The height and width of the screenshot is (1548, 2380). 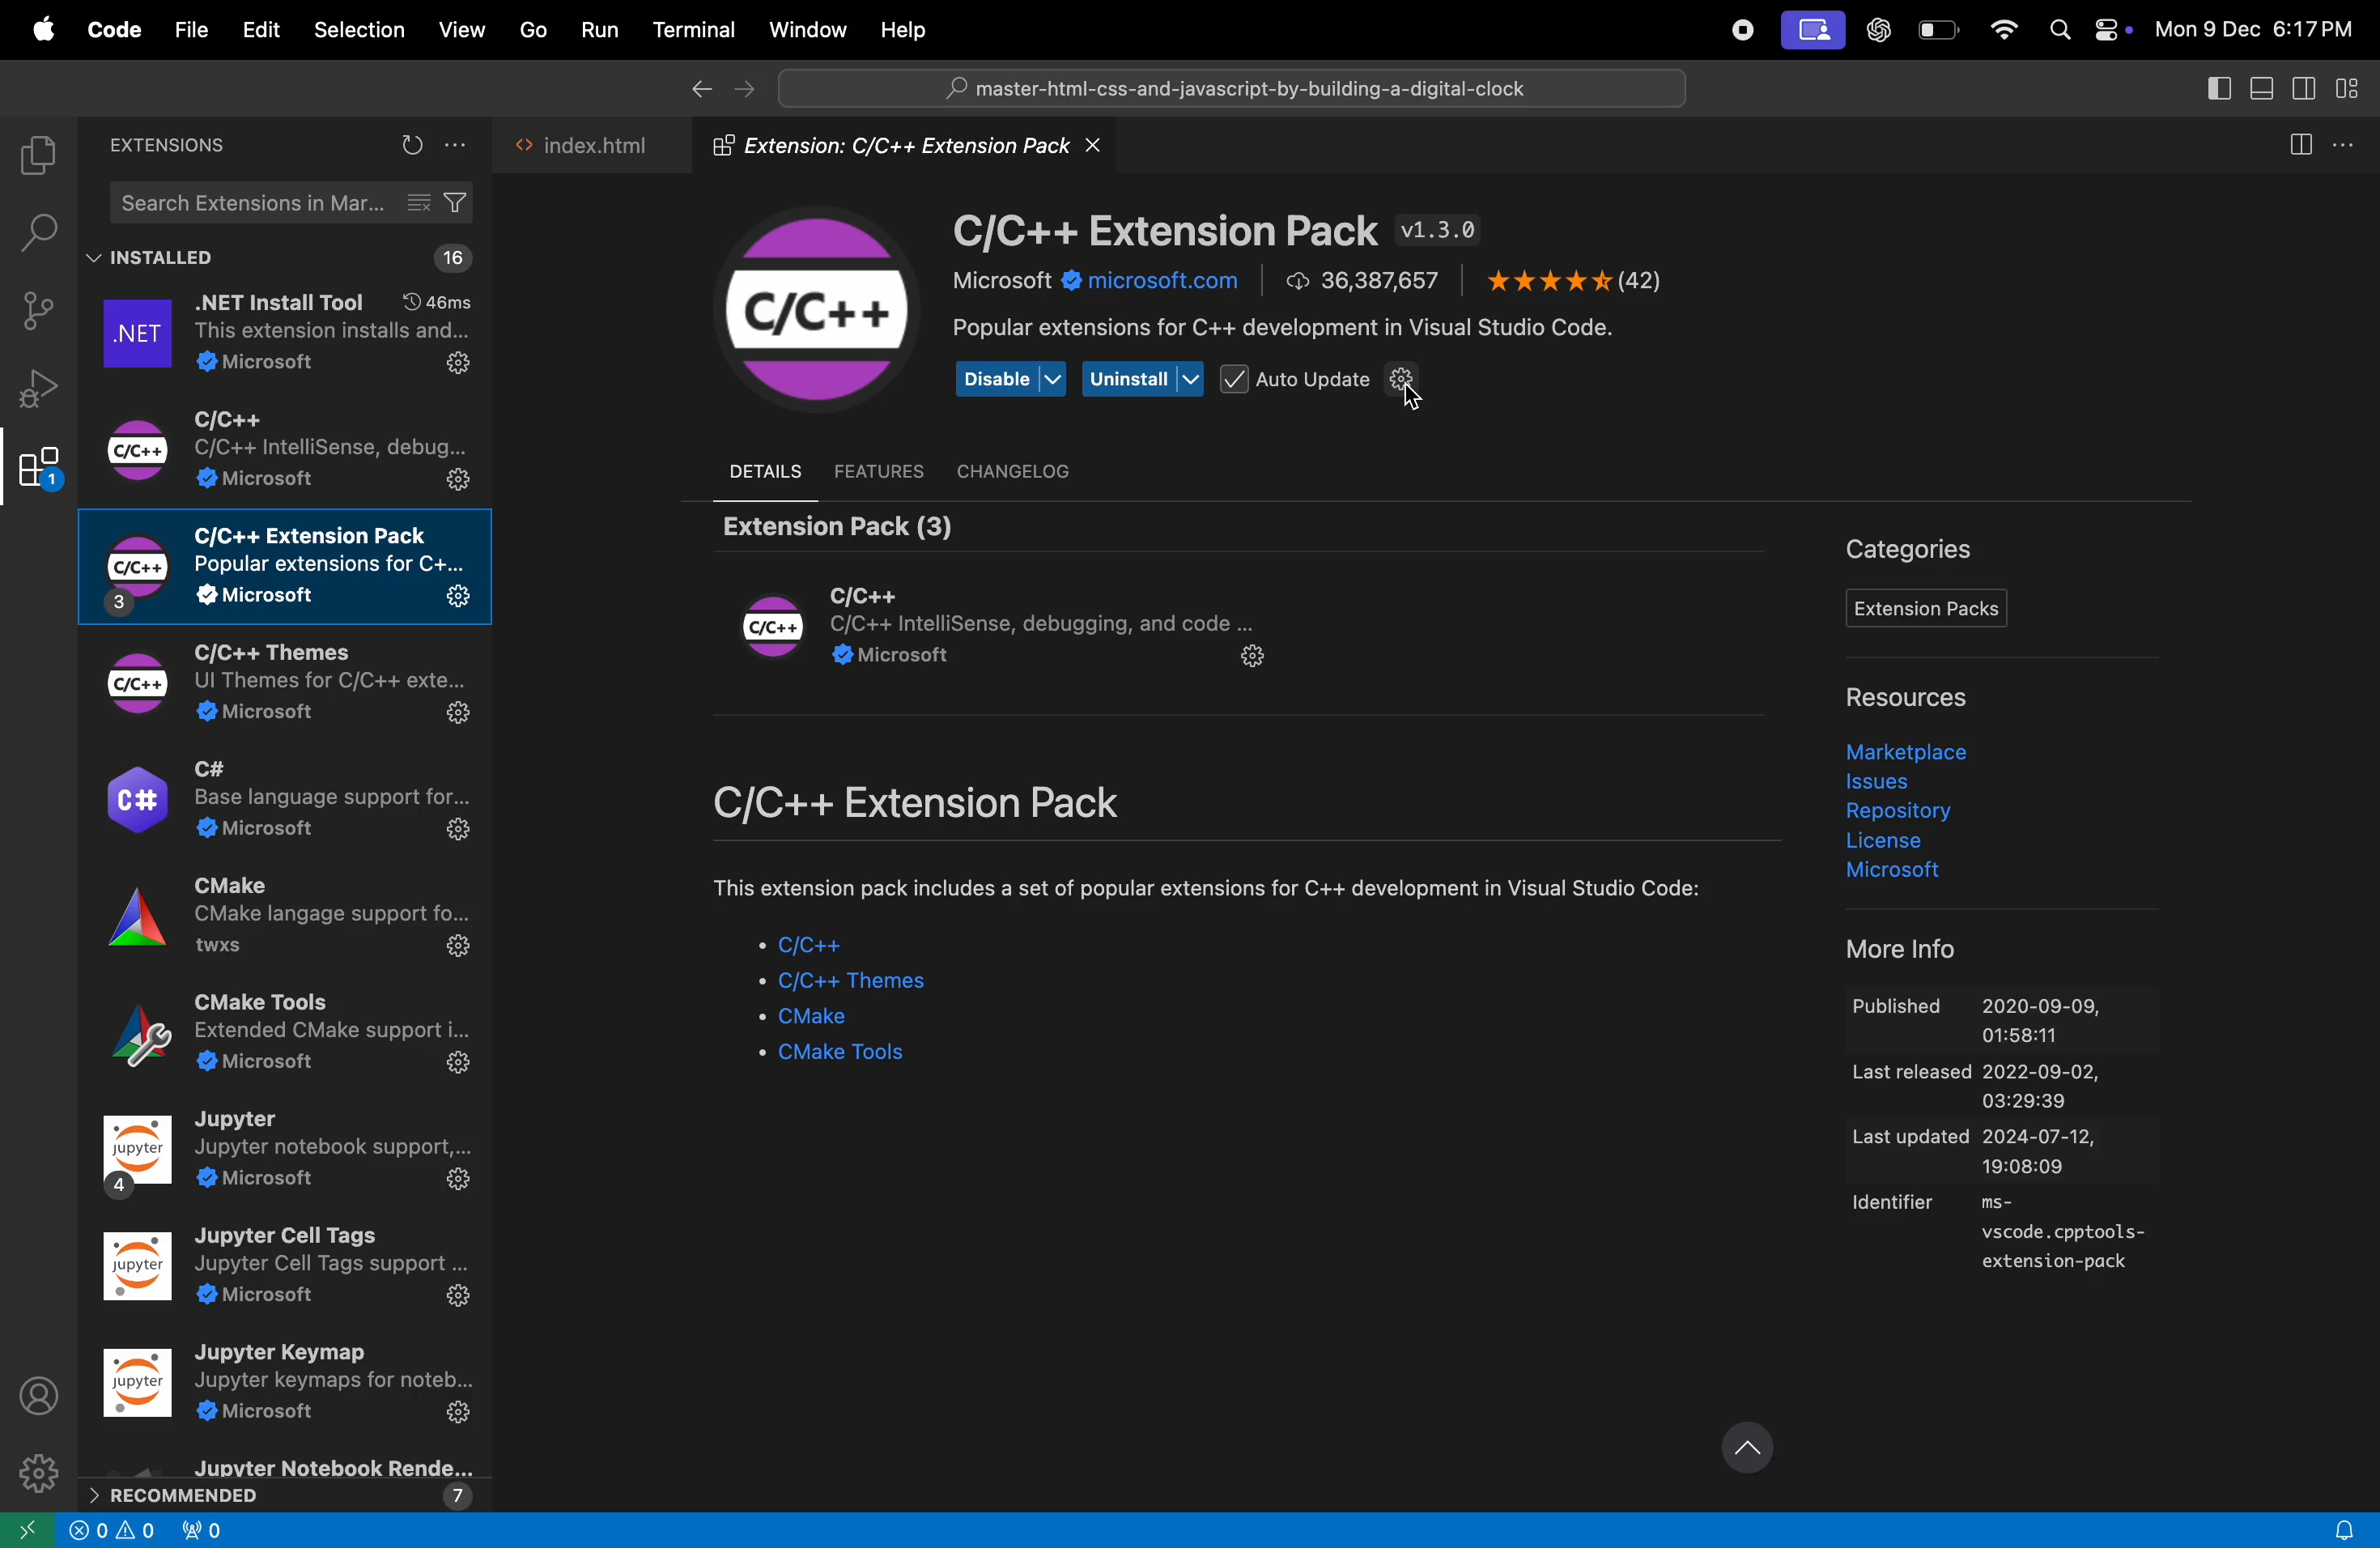 What do you see at coordinates (1905, 810) in the screenshot?
I see `Repository` at bounding box center [1905, 810].